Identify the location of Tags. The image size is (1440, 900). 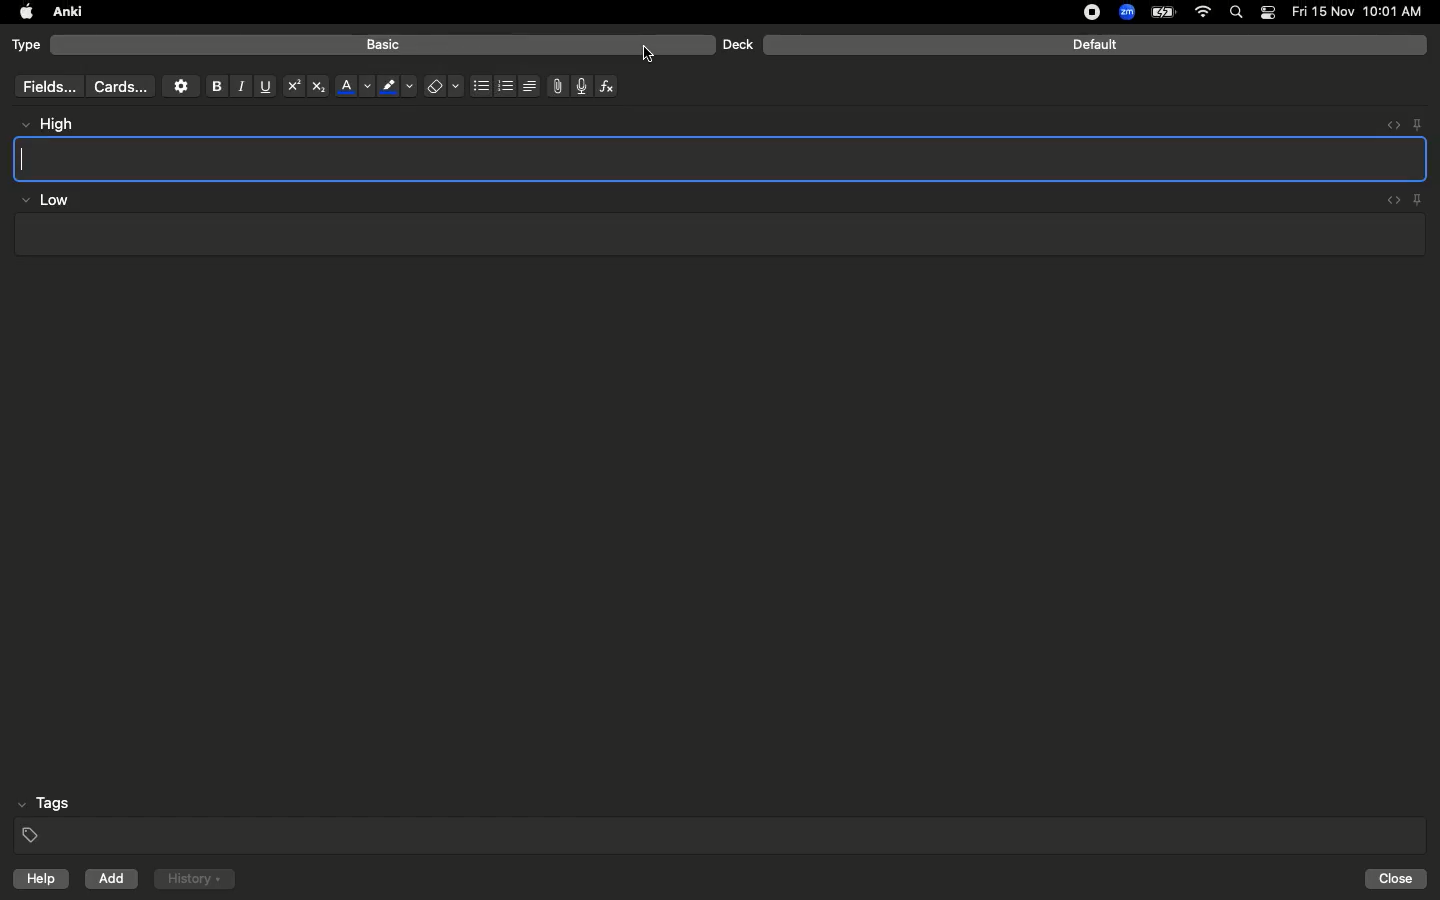
(722, 820).